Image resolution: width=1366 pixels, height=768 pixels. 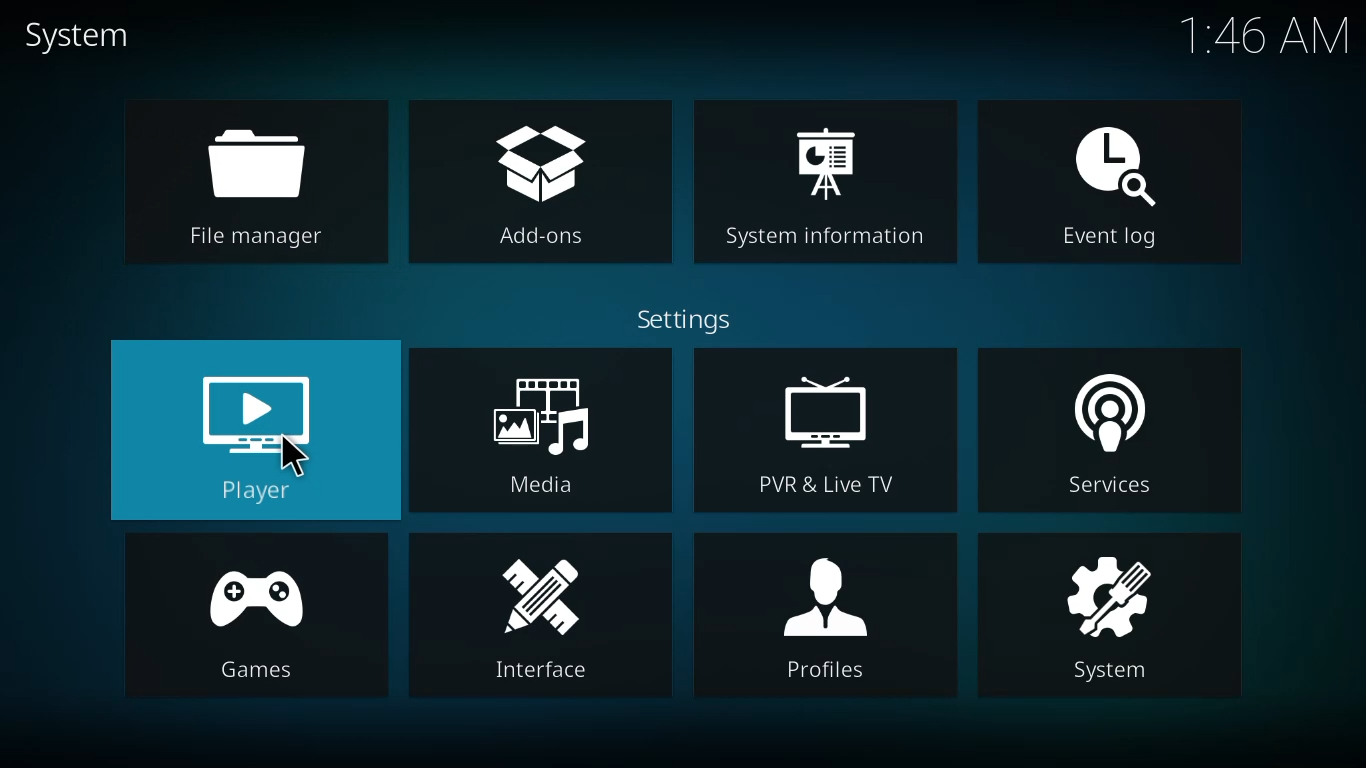 What do you see at coordinates (298, 459) in the screenshot?
I see `cursor` at bounding box center [298, 459].